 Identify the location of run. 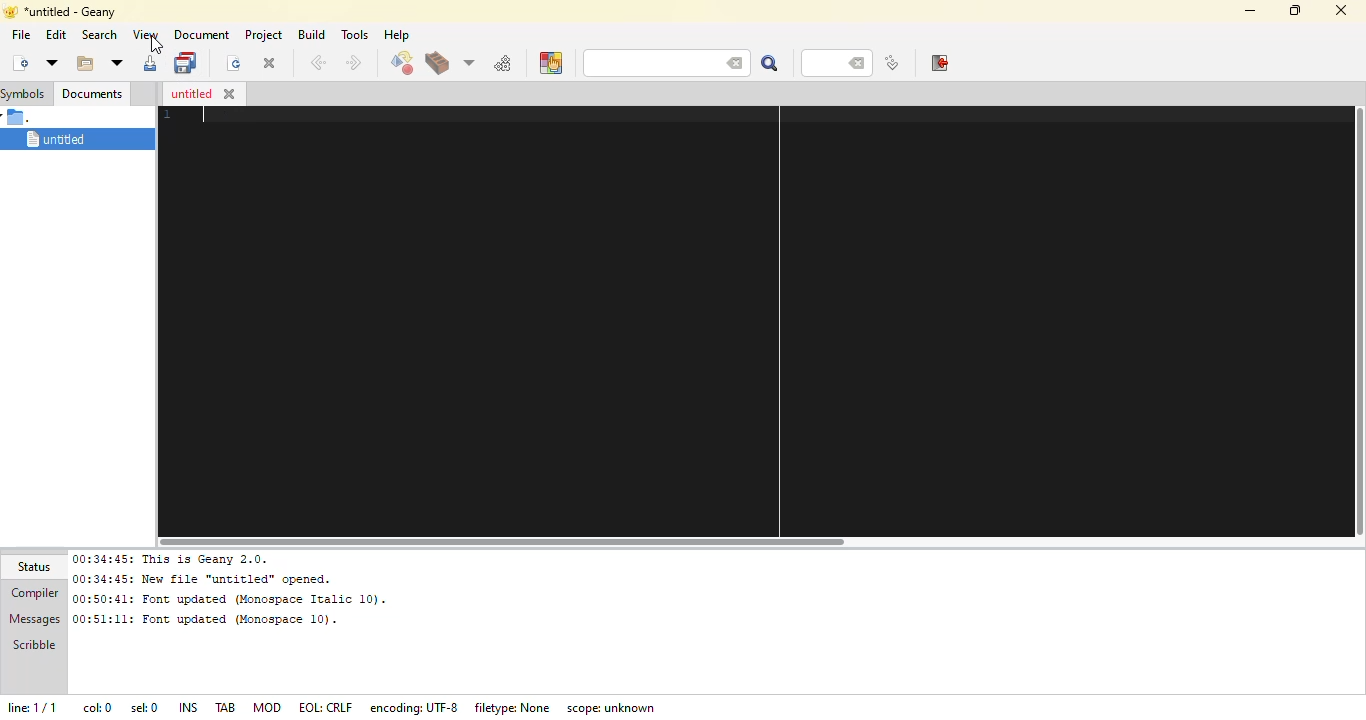
(503, 63).